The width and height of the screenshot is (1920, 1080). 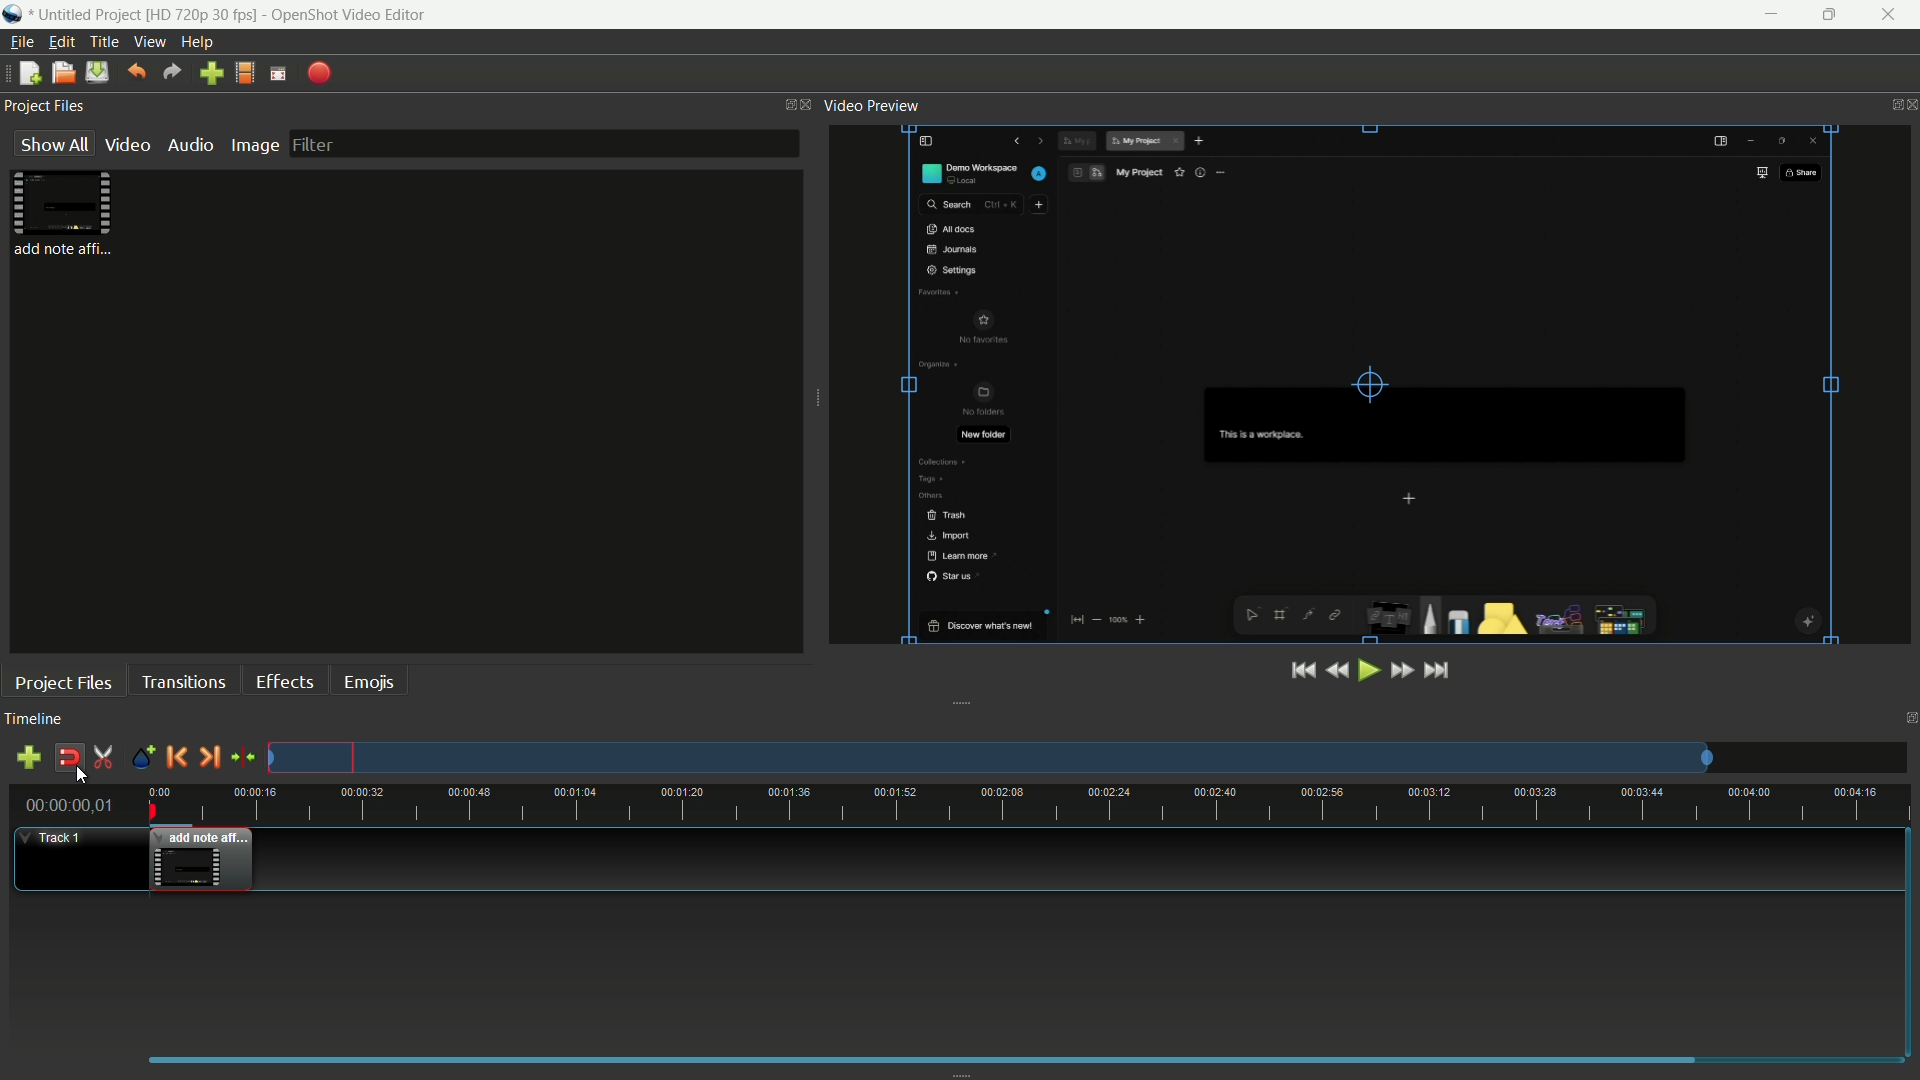 What do you see at coordinates (27, 73) in the screenshot?
I see `new file` at bounding box center [27, 73].